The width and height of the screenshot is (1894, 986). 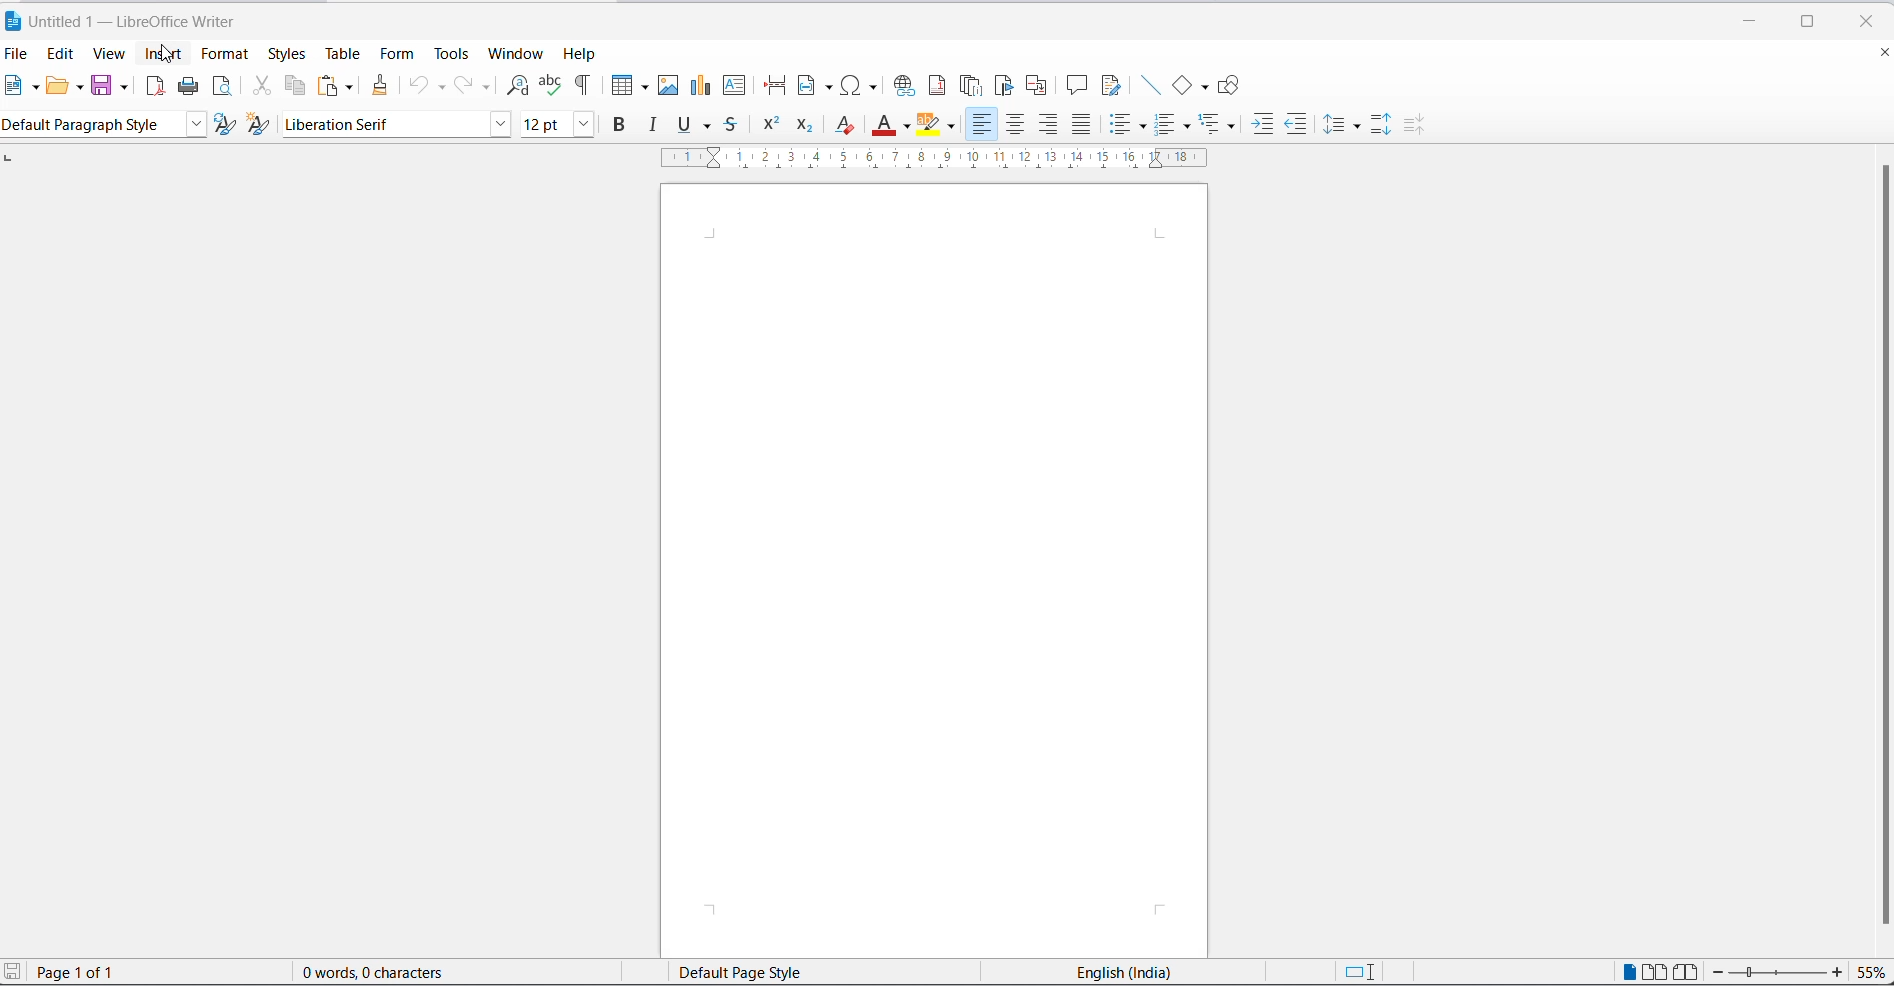 What do you see at coordinates (395, 972) in the screenshot?
I see `0 words, 0 characters` at bounding box center [395, 972].